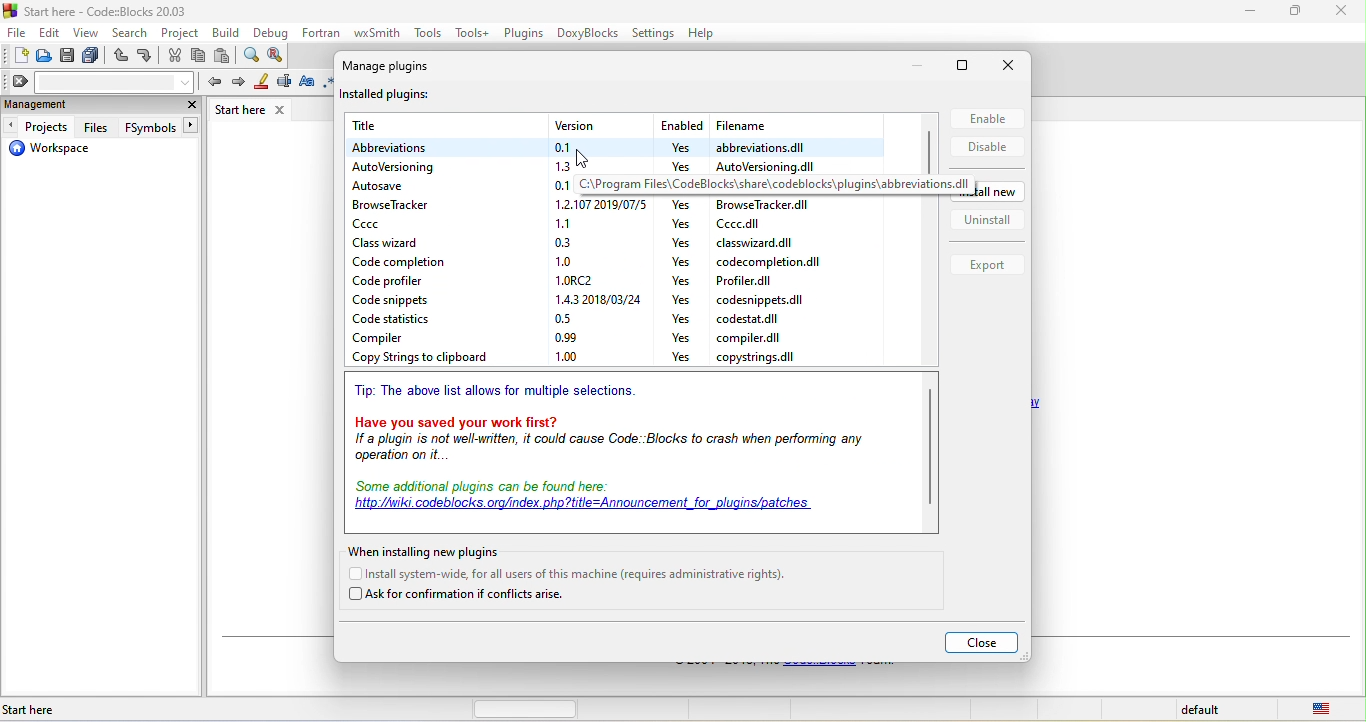 This screenshot has width=1366, height=722. I want to click on minimize, so click(1250, 15).